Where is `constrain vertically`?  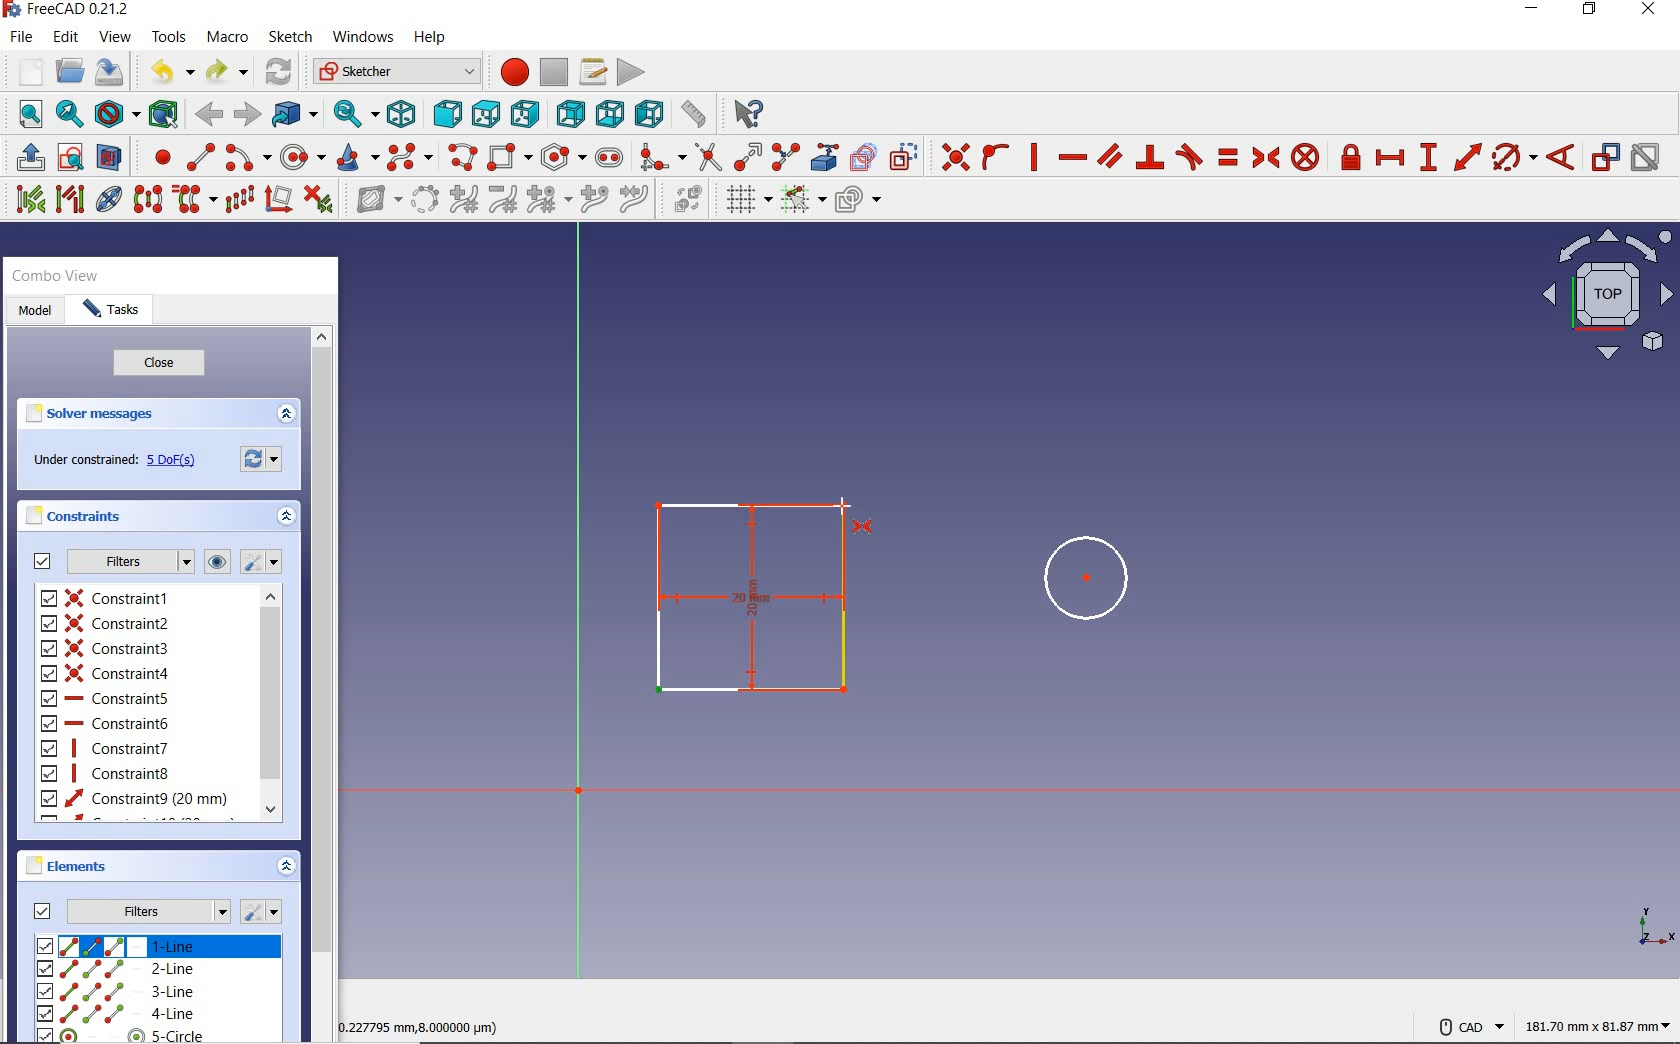 constrain vertically is located at coordinates (1035, 159).